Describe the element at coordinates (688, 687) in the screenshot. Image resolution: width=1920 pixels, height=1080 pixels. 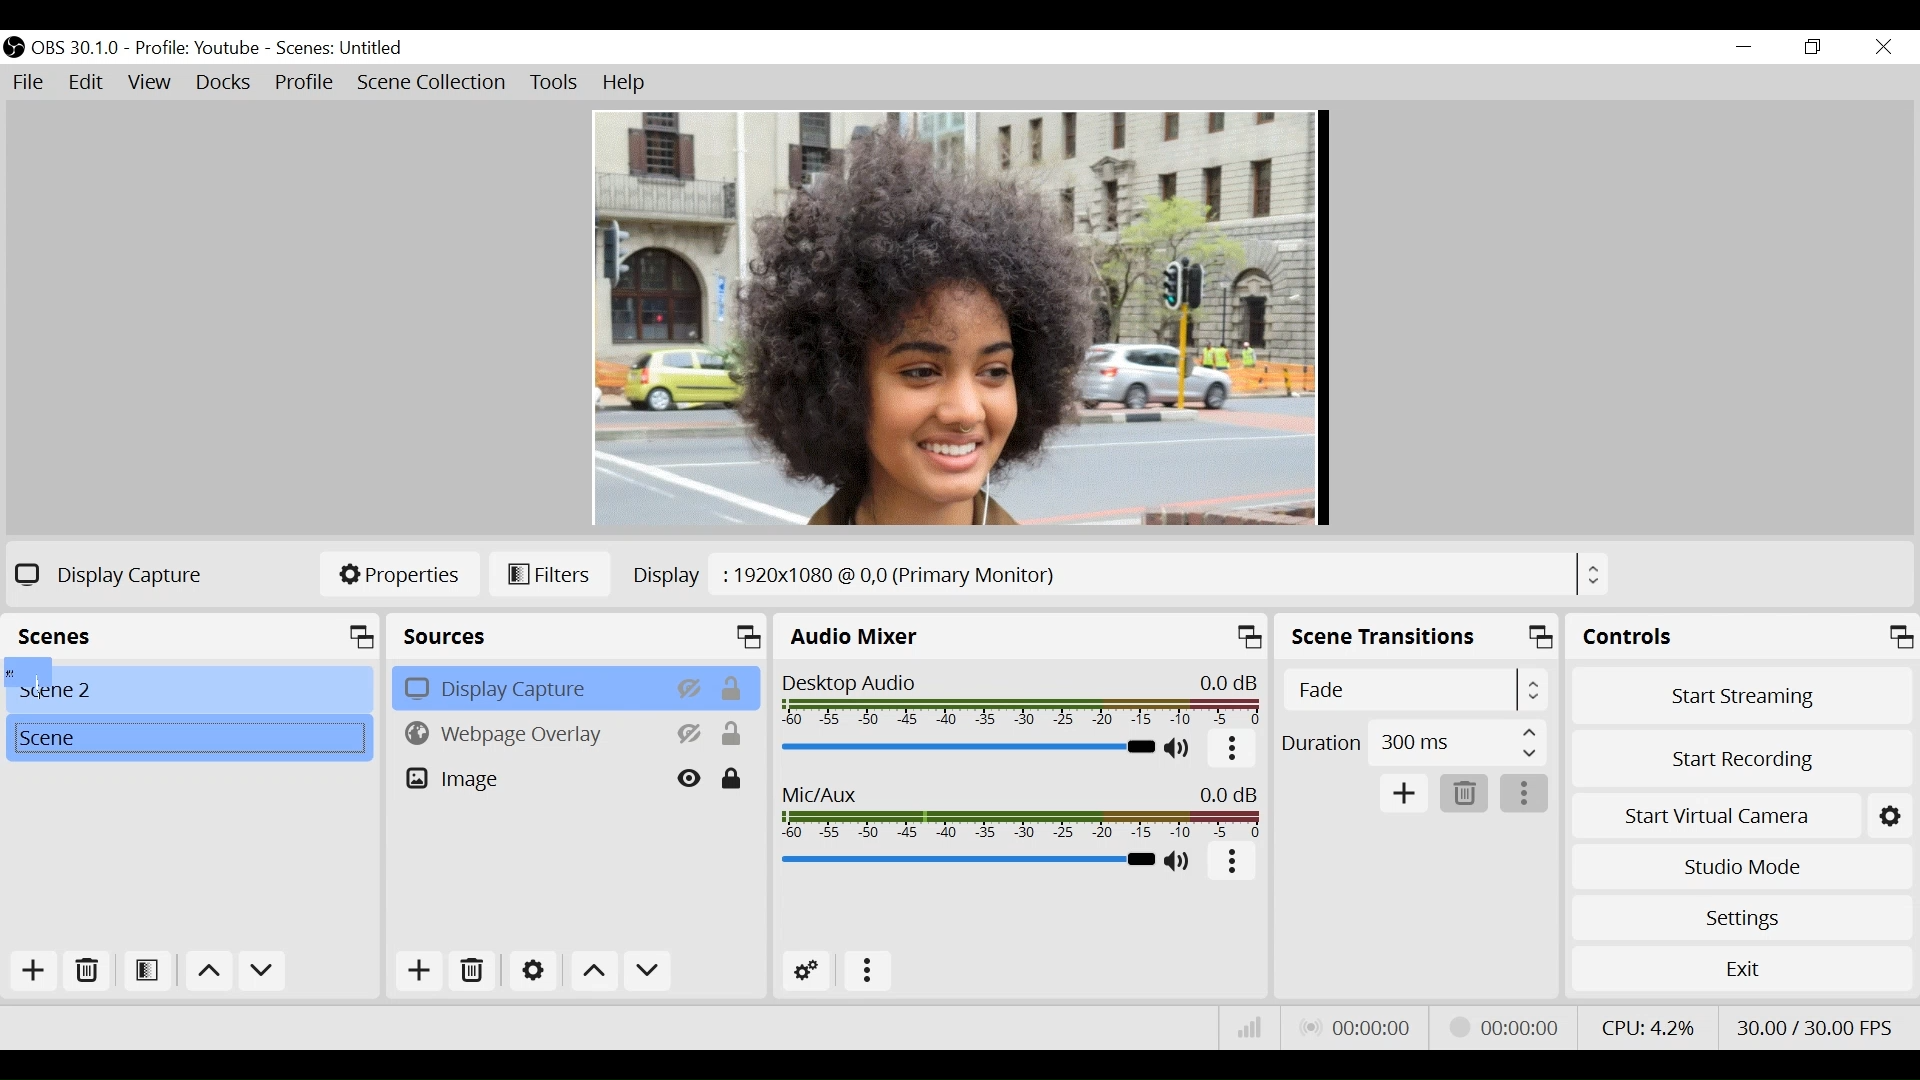
I see `Hide/Display` at that location.